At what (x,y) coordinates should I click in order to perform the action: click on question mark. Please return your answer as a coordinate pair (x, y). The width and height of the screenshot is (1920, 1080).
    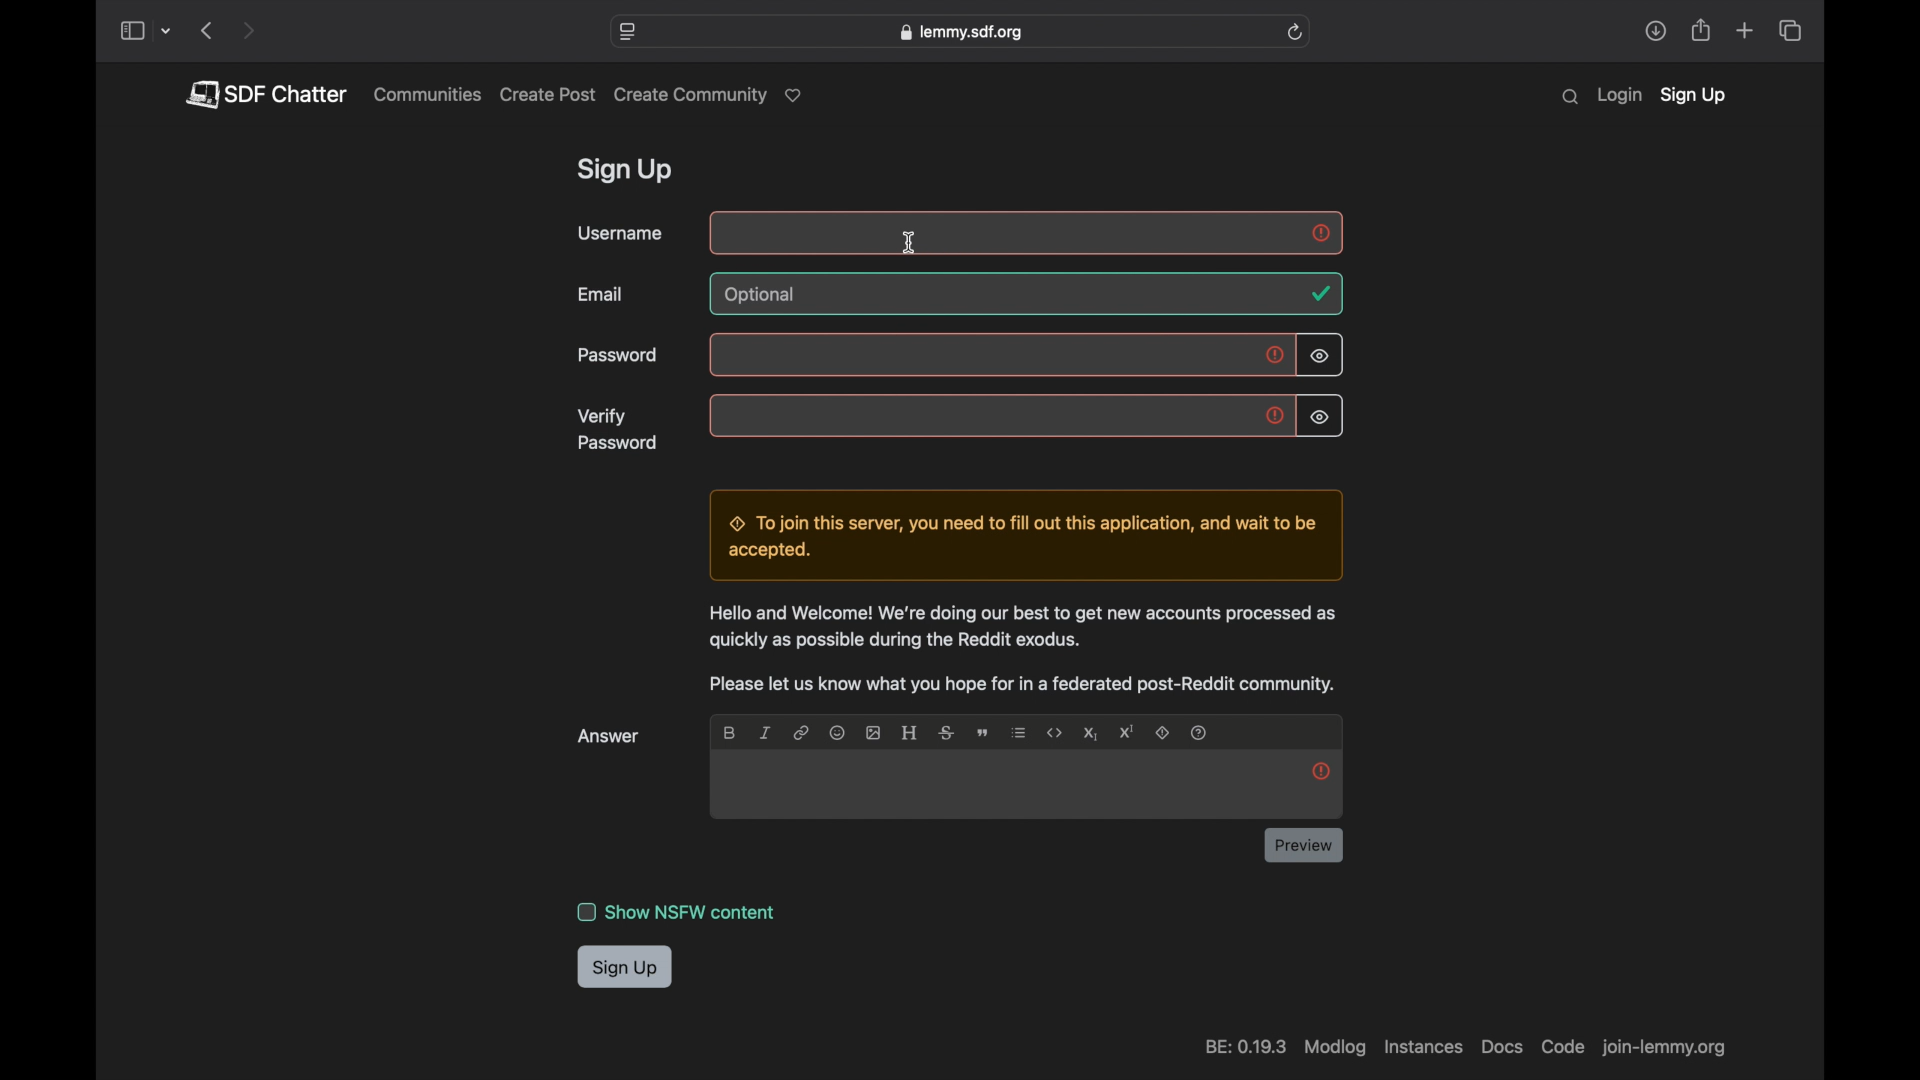
    Looking at the image, I should click on (1200, 732).